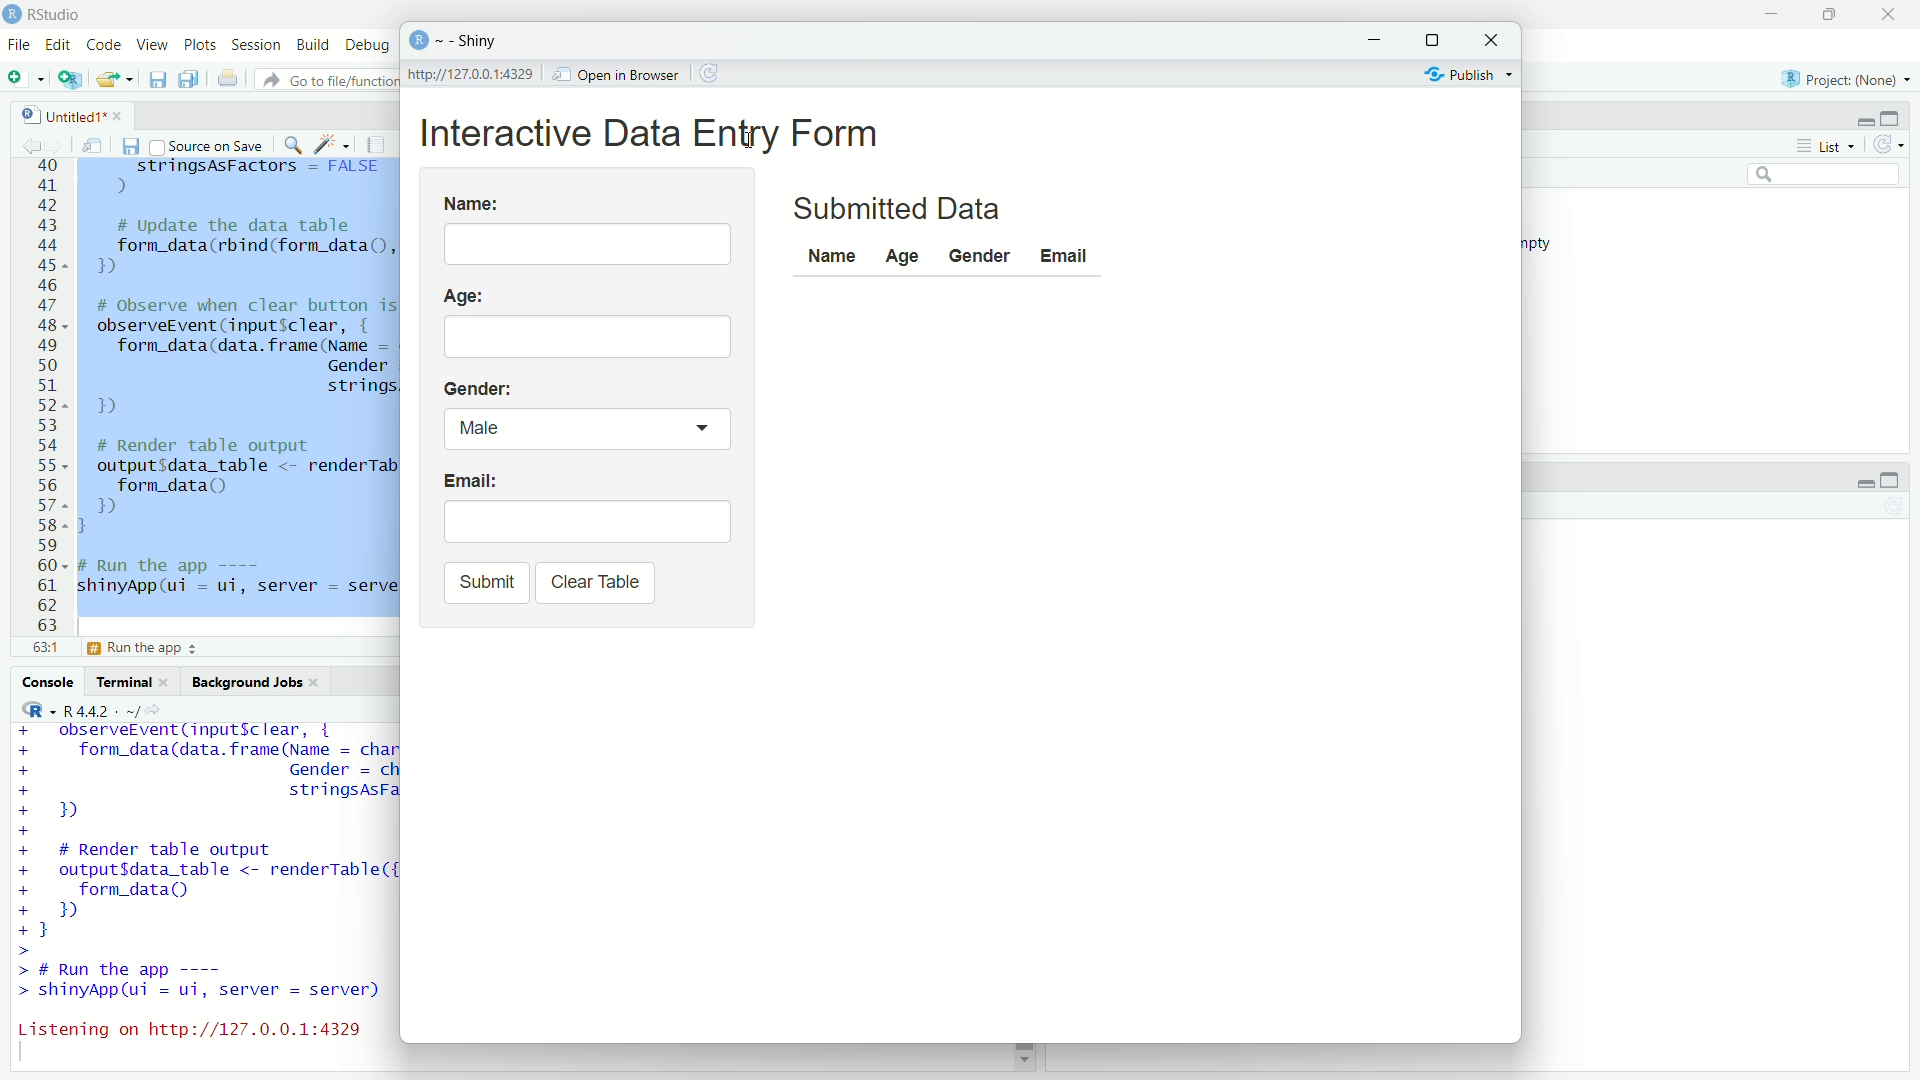 This screenshot has width=1920, height=1080. I want to click on typing cursor, so click(28, 1056).